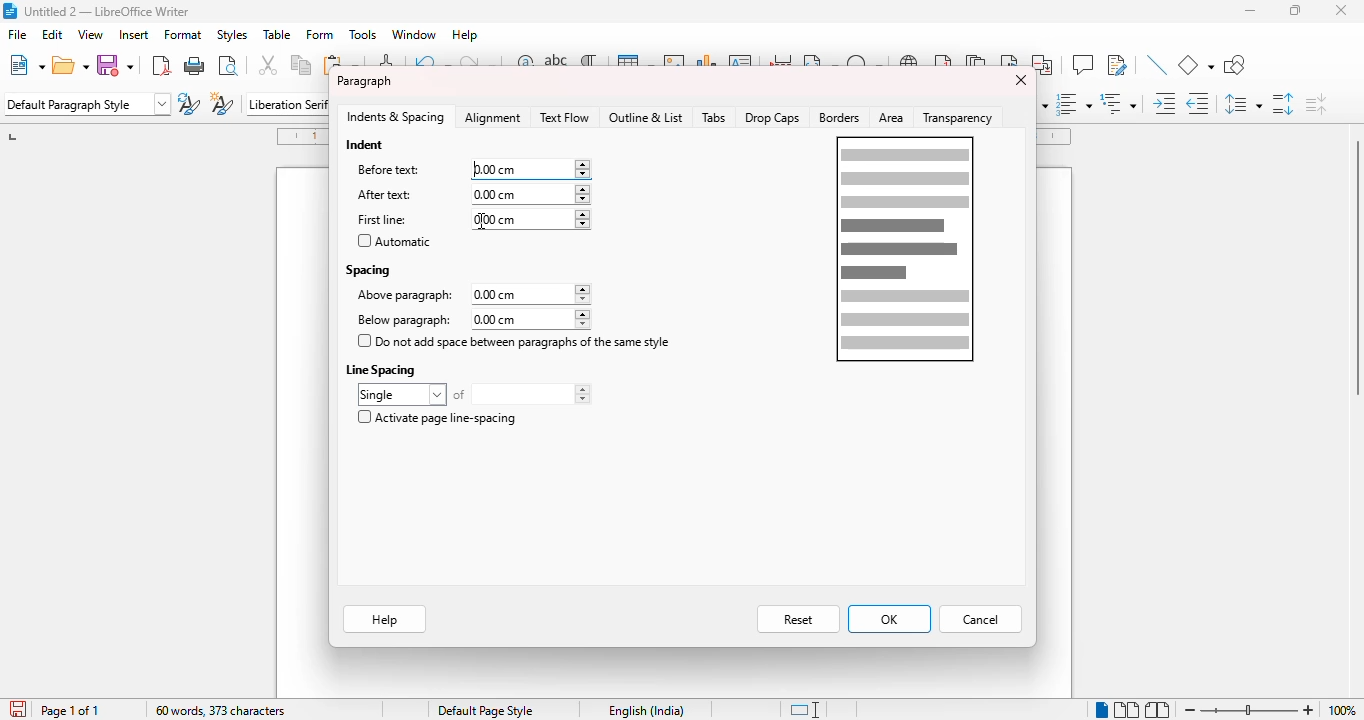 The height and width of the screenshot is (720, 1364). What do you see at coordinates (1127, 709) in the screenshot?
I see `multi-page view` at bounding box center [1127, 709].